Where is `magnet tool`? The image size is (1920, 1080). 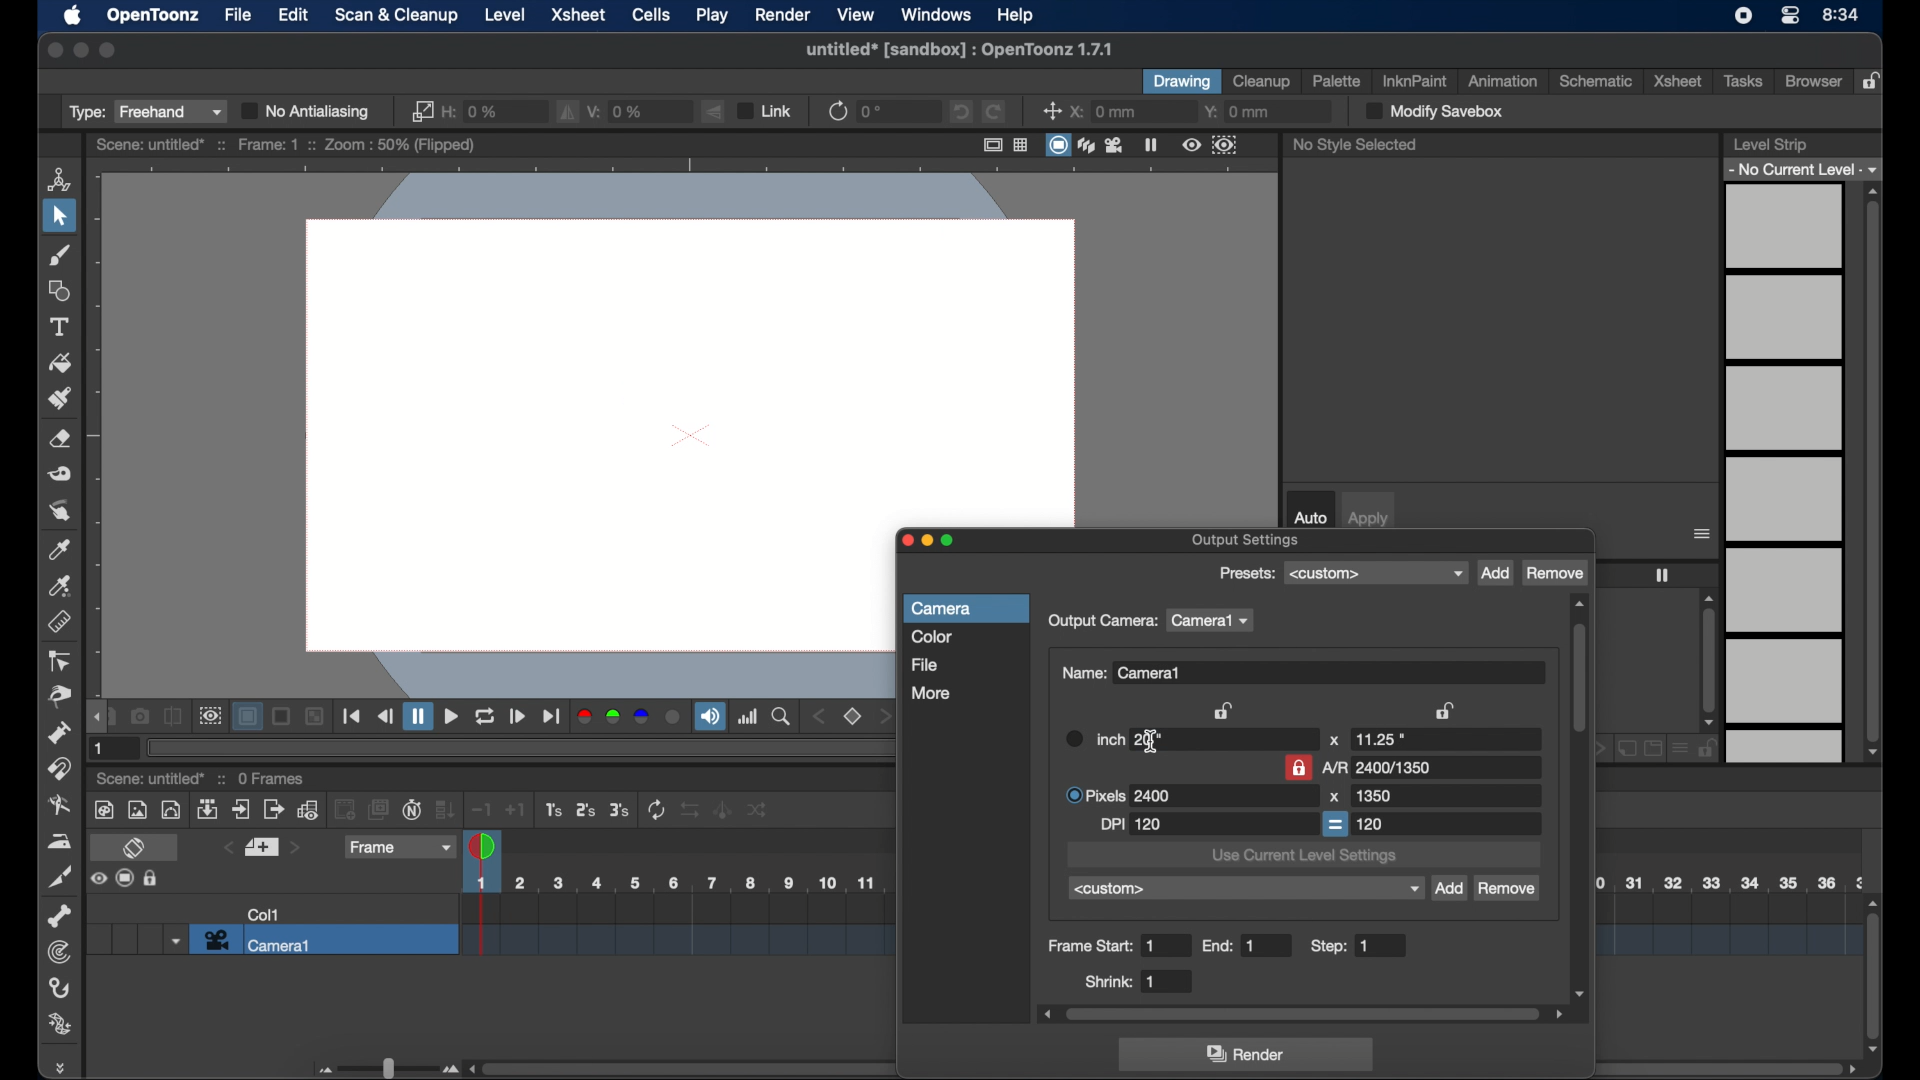 magnet tool is located at coordinates (61, 768).